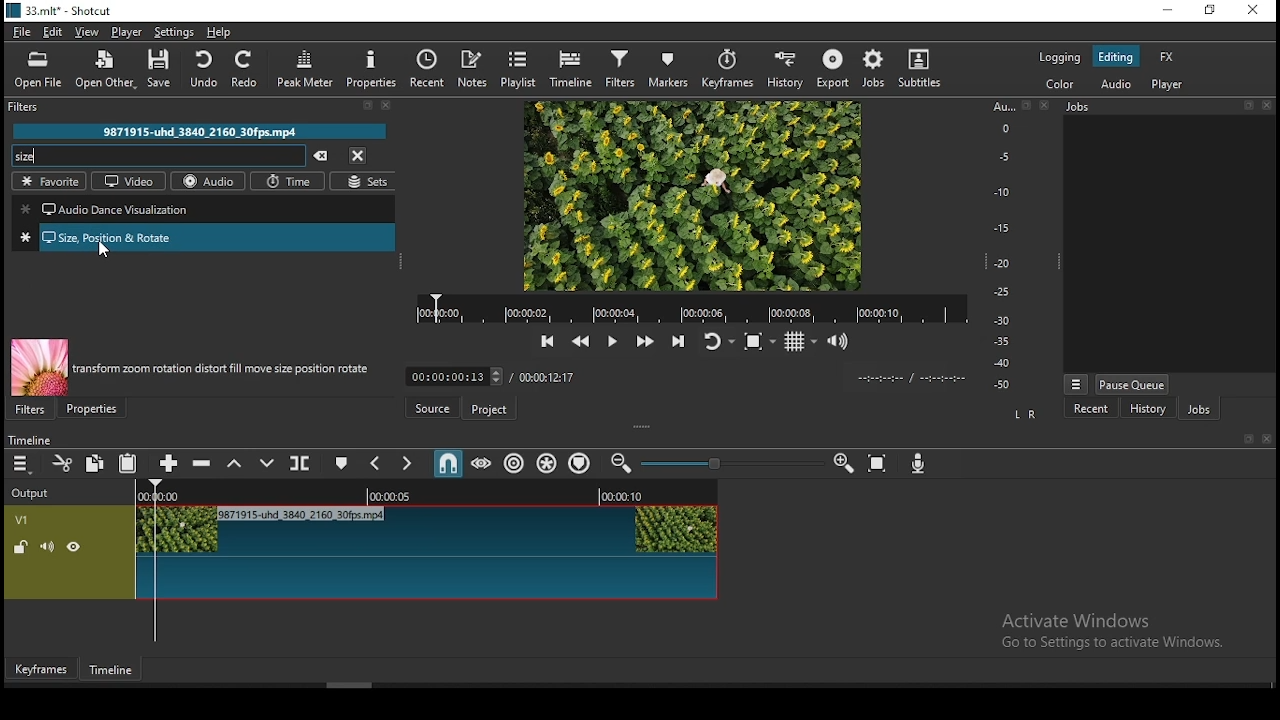  What do you see at coordinates (427, 66) in the screenshot?
I see `recent` at bounding box center [427, 66].